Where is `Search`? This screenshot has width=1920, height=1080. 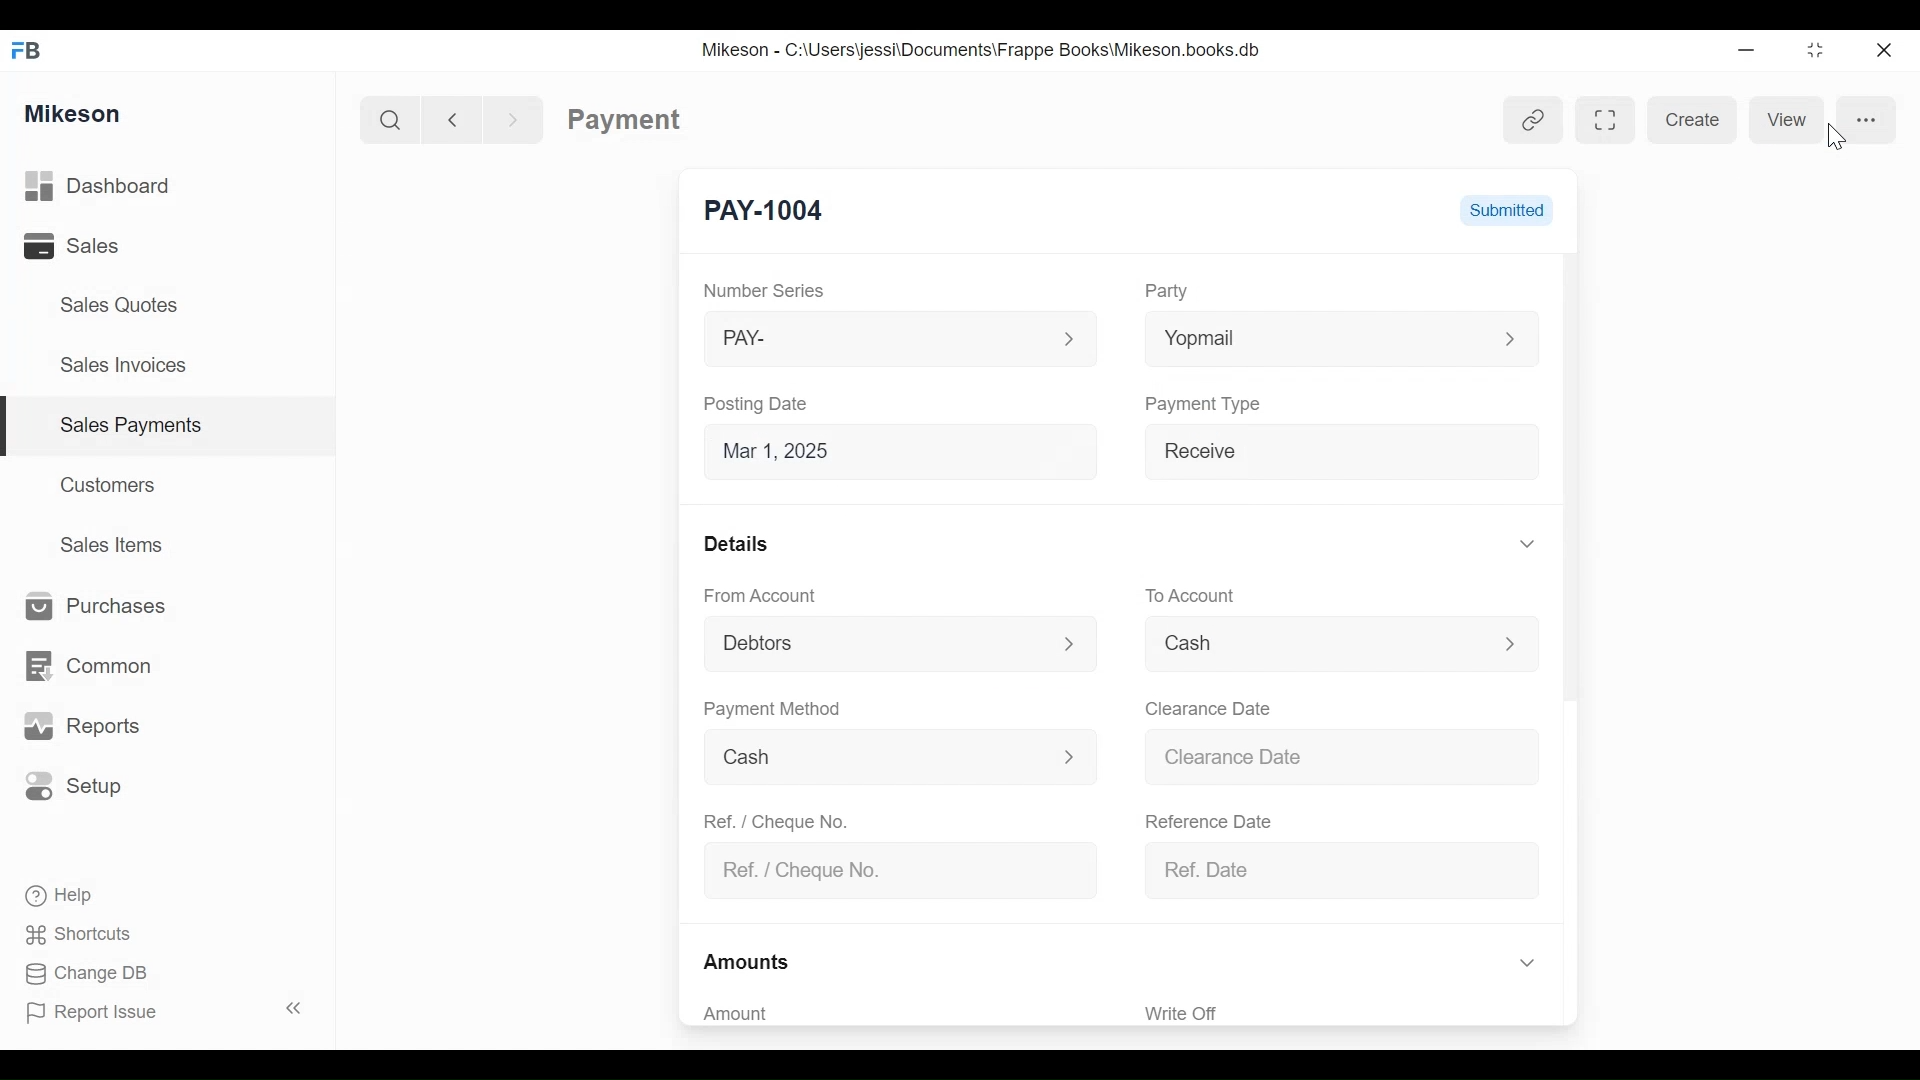 Search is located at coordinates (384, 118).